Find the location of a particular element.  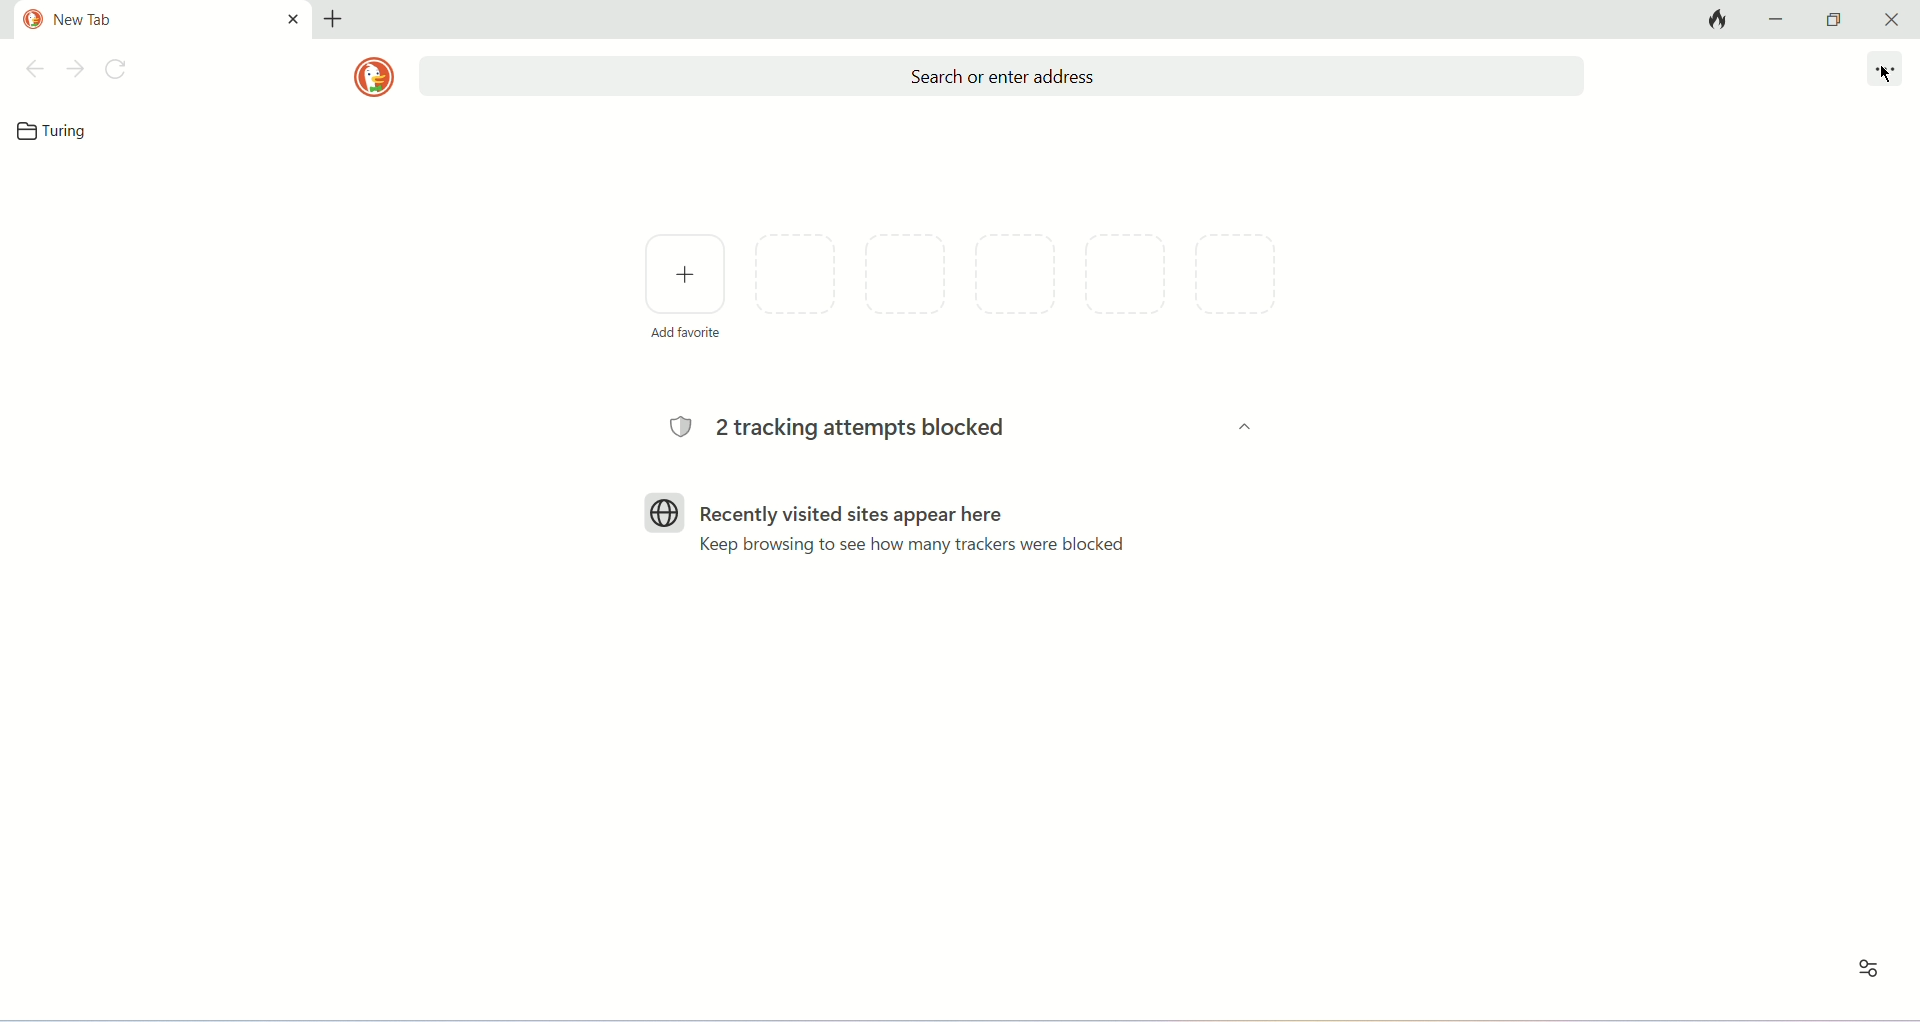

logo is located at coordinates (374, 77).